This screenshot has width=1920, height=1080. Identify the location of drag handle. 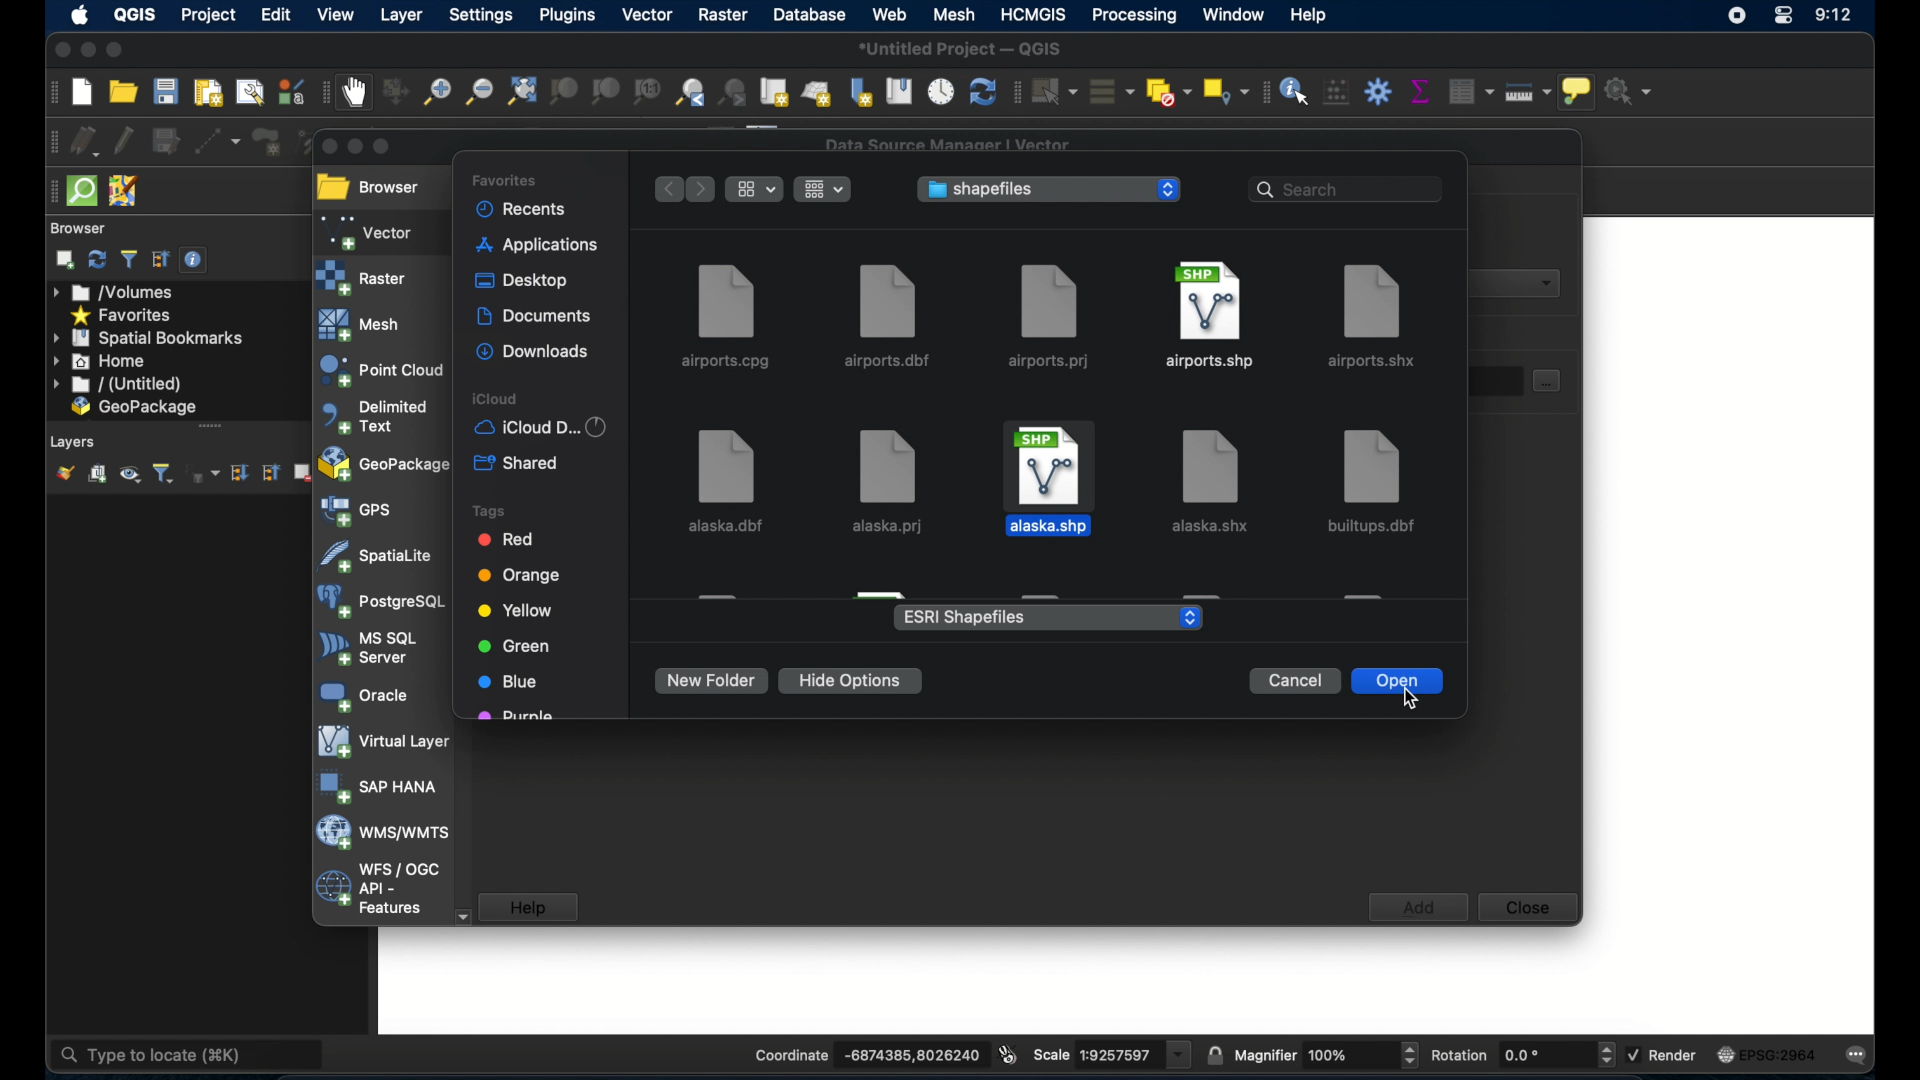
(48, 191).